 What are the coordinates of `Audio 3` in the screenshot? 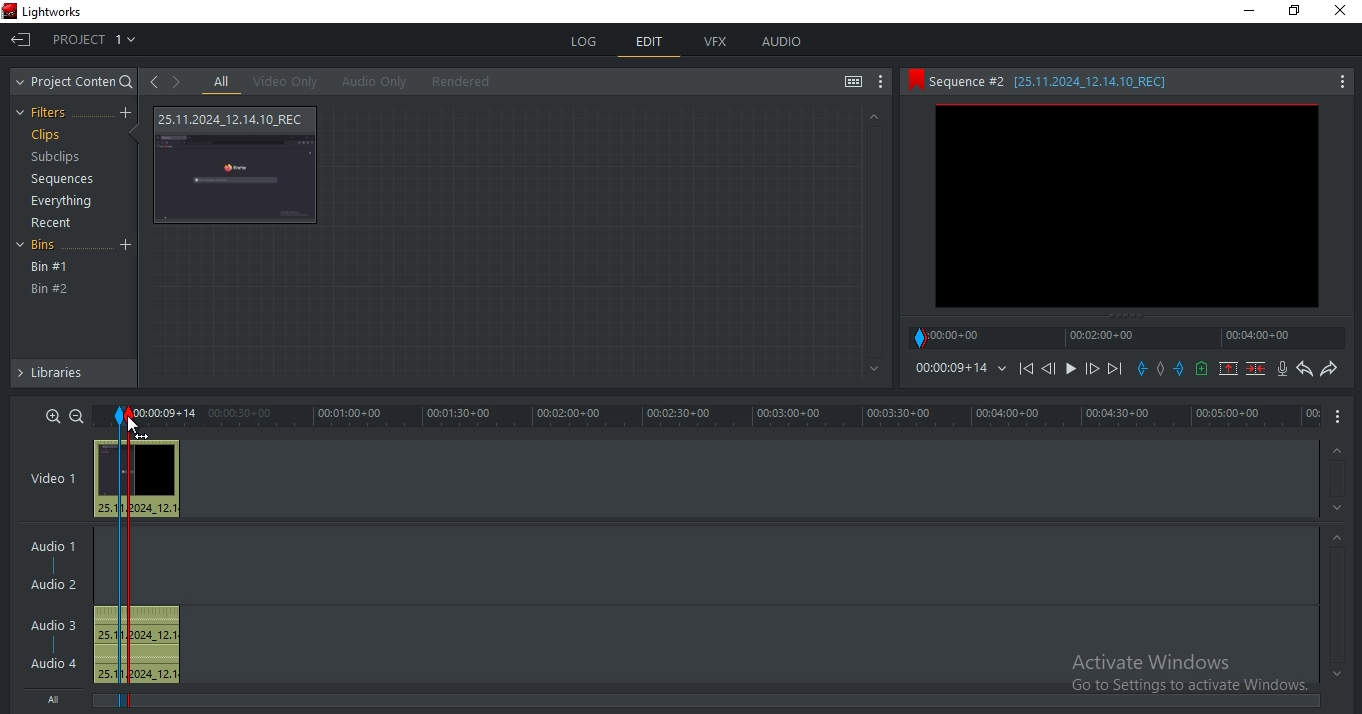 It's located at (51, 623).